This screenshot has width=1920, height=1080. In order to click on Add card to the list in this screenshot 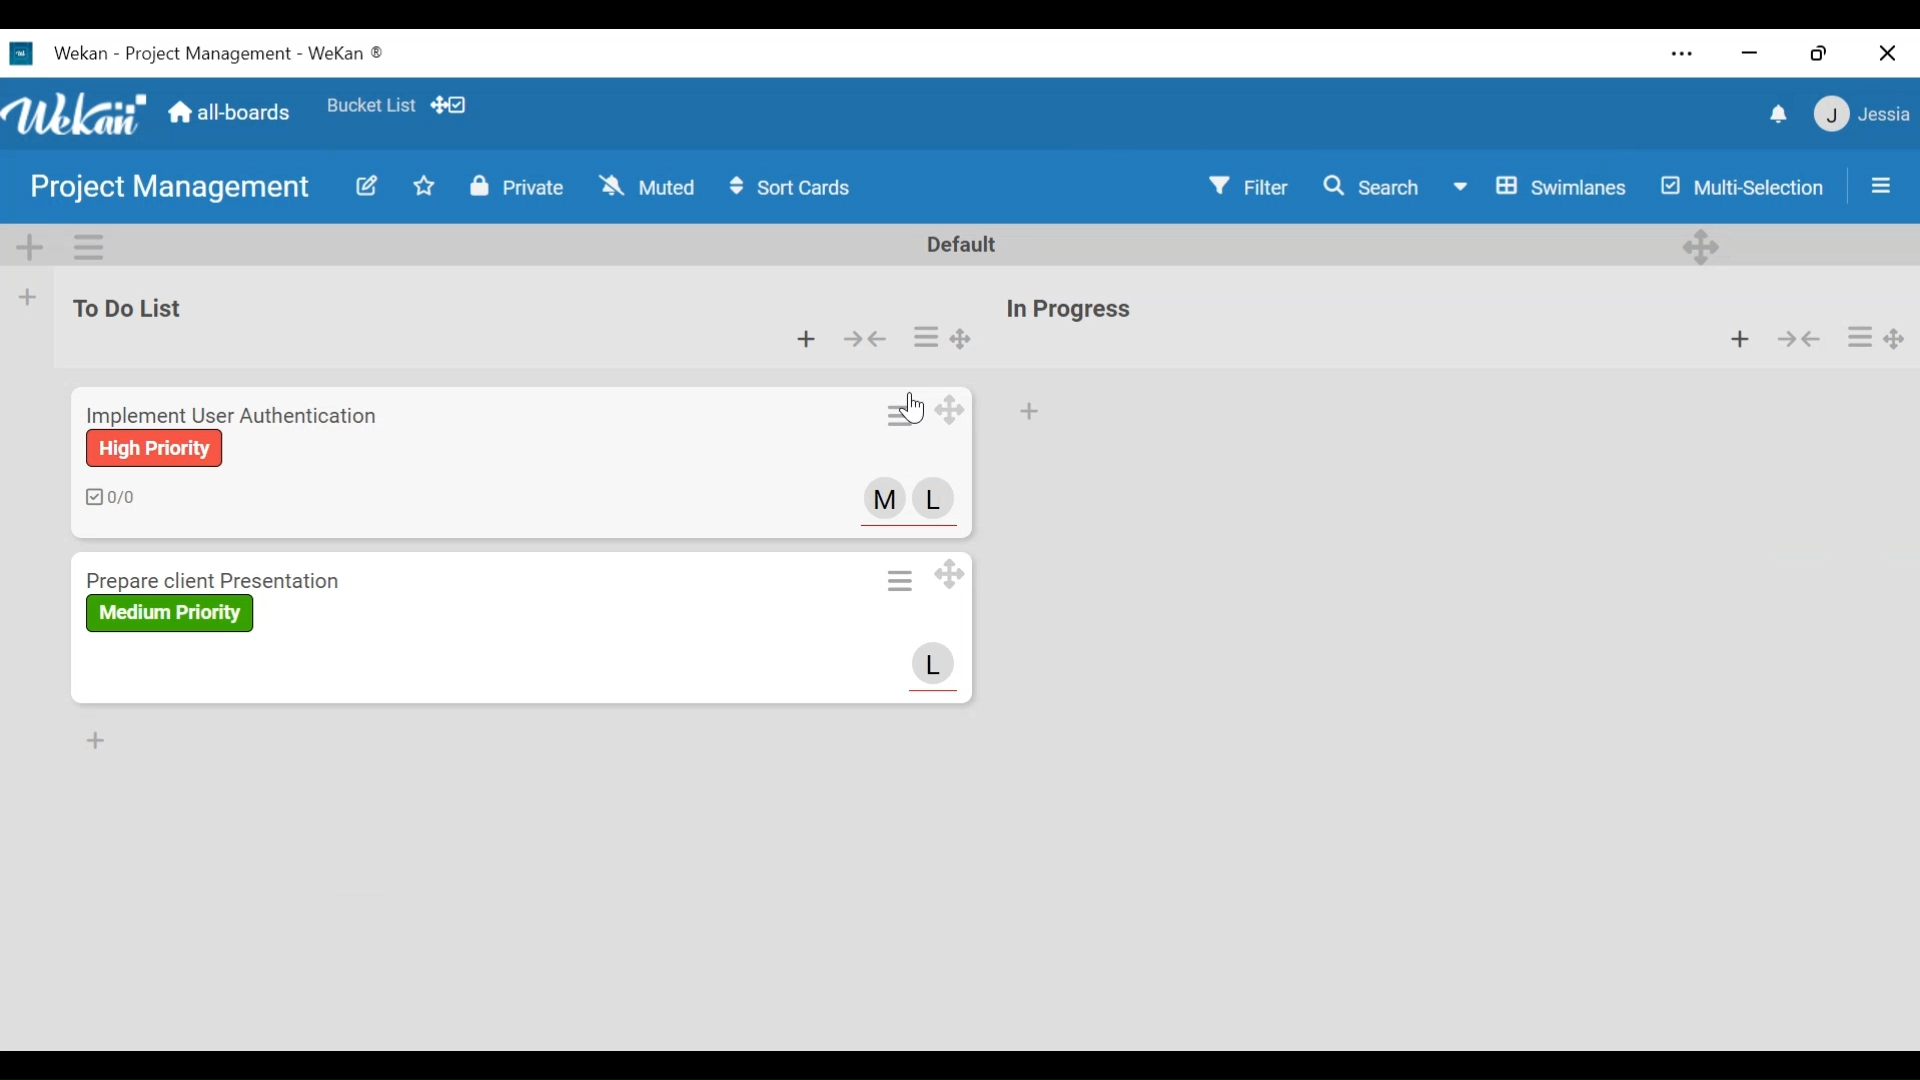, I will do `click(31, 295)`.